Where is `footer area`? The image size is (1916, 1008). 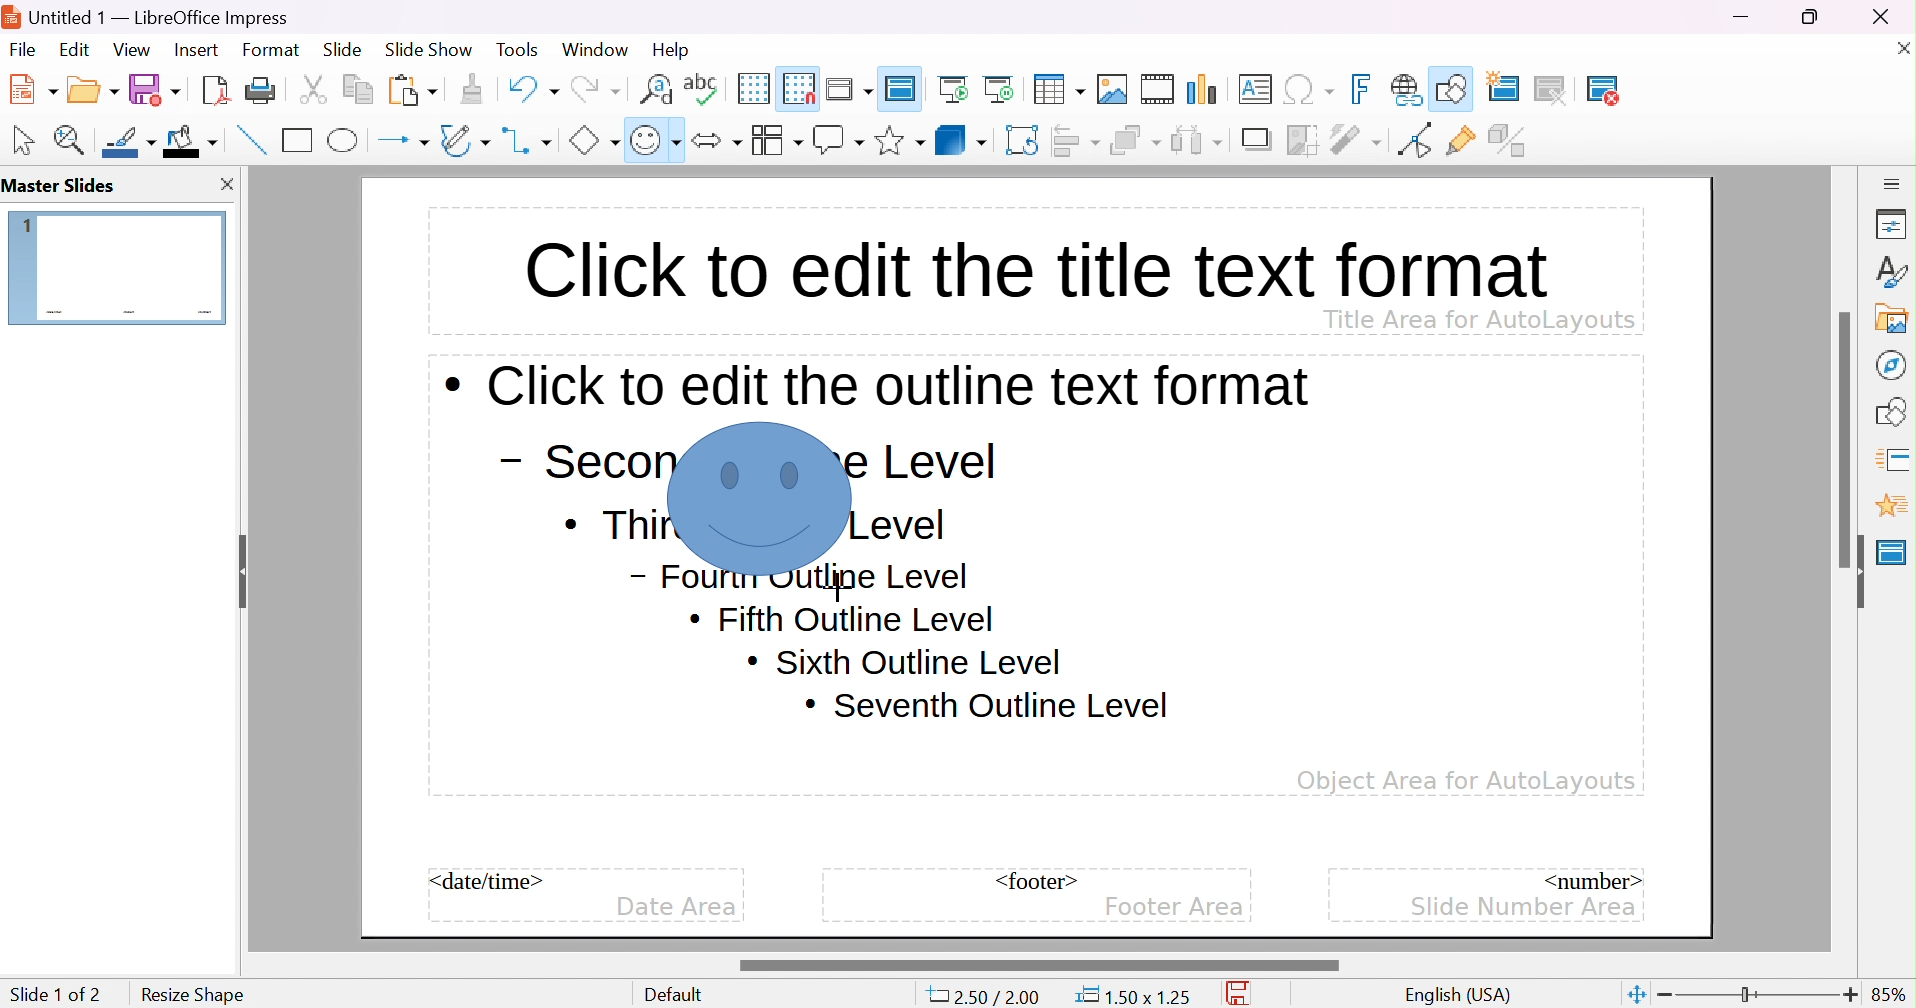
footer area is located at coordinates (1174, 907).